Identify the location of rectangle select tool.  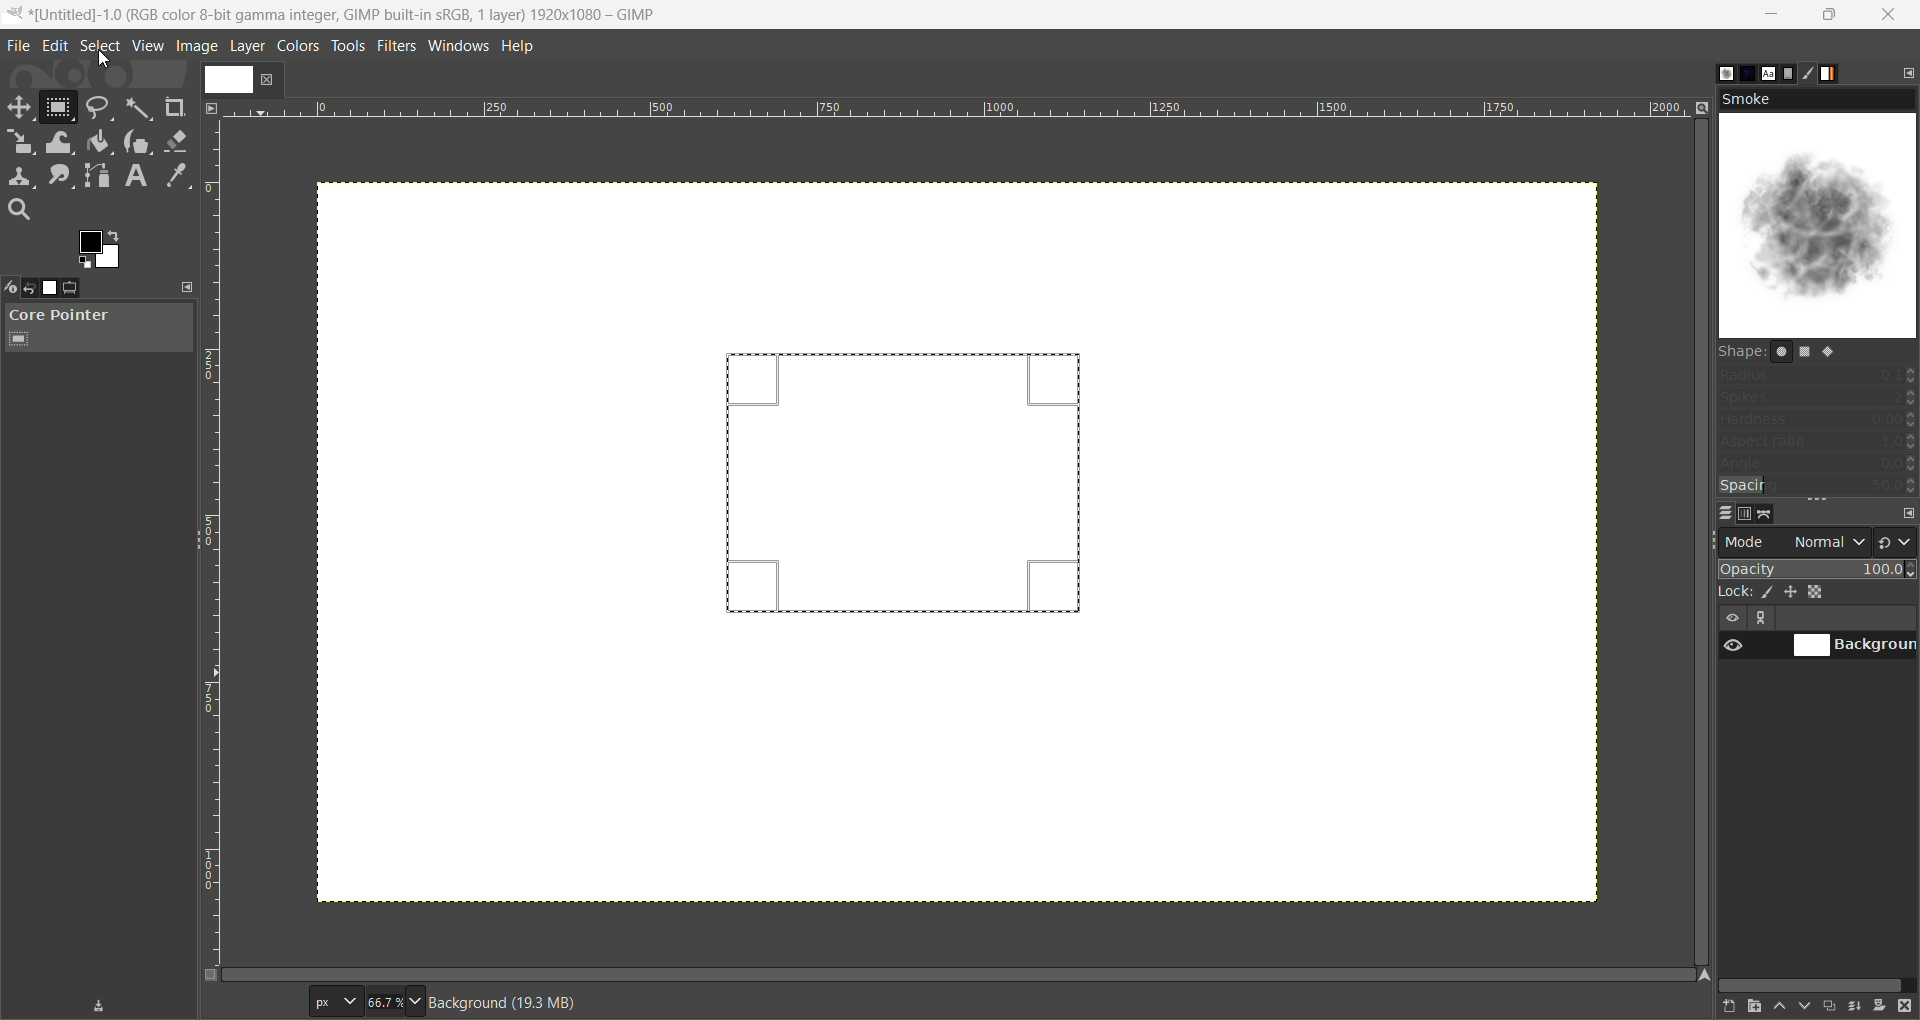
(58, 106).